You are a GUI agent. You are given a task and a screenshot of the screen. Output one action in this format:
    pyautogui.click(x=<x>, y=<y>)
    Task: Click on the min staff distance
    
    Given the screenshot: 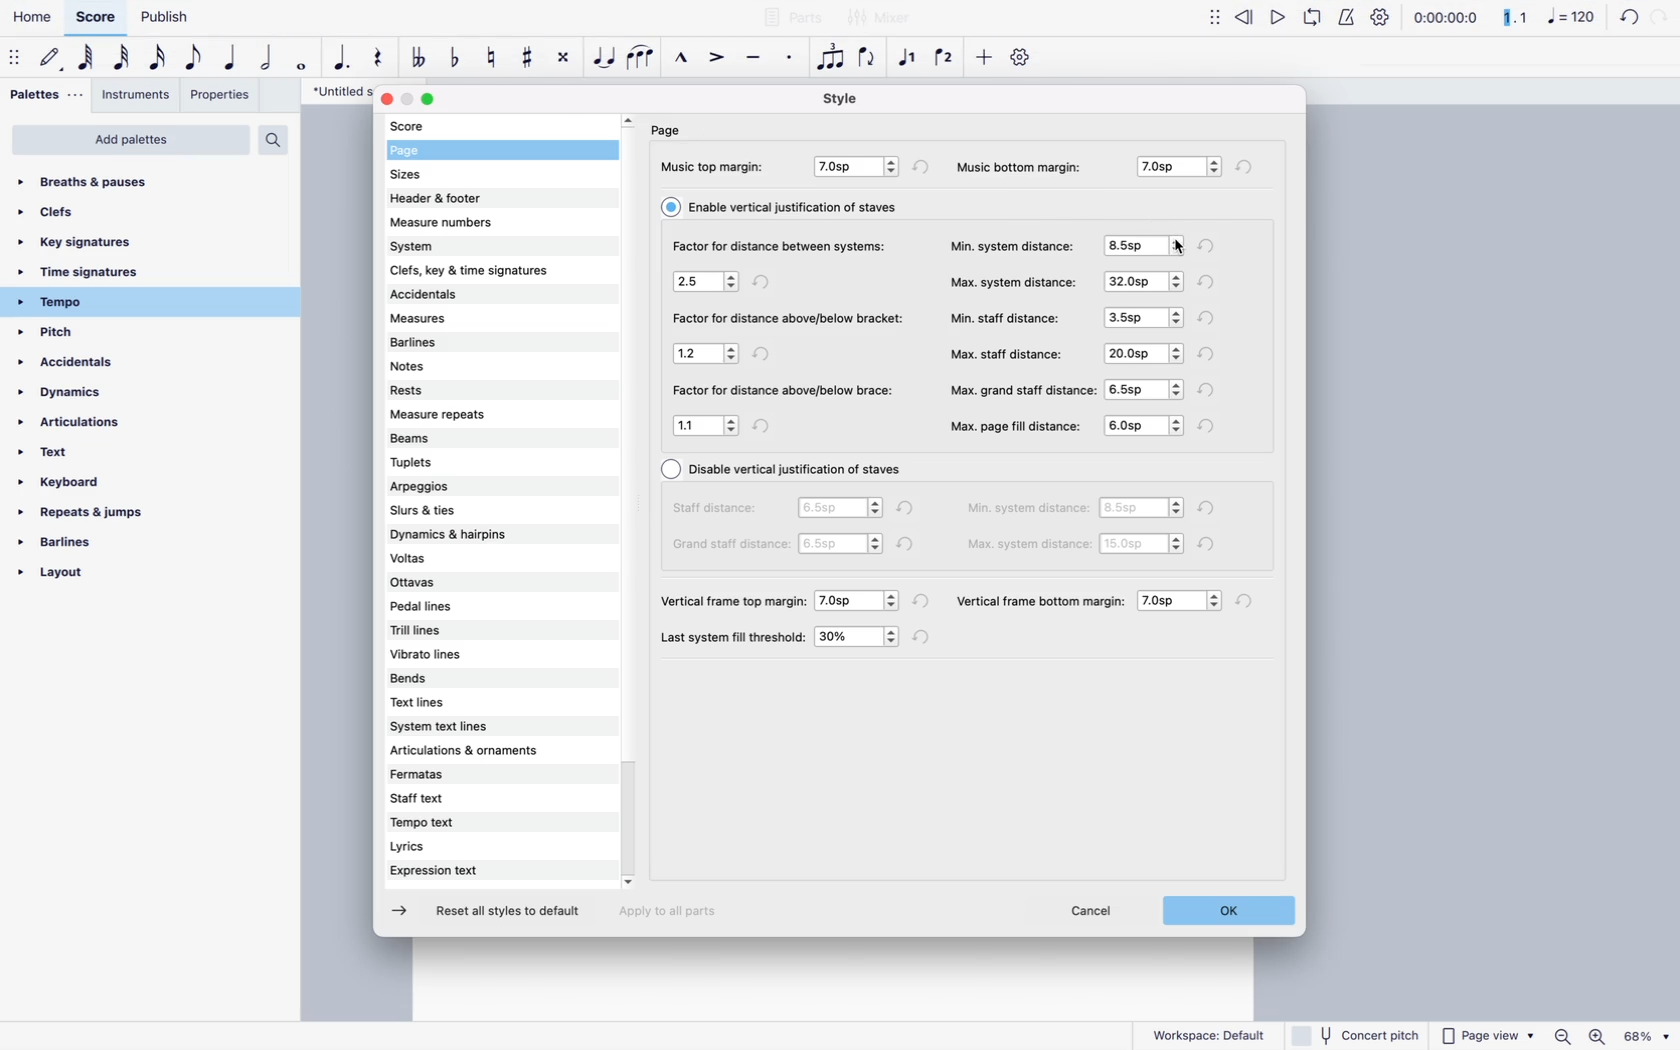 What is the action you would take?
    pyautogui.click(x=1007, y=317)
    